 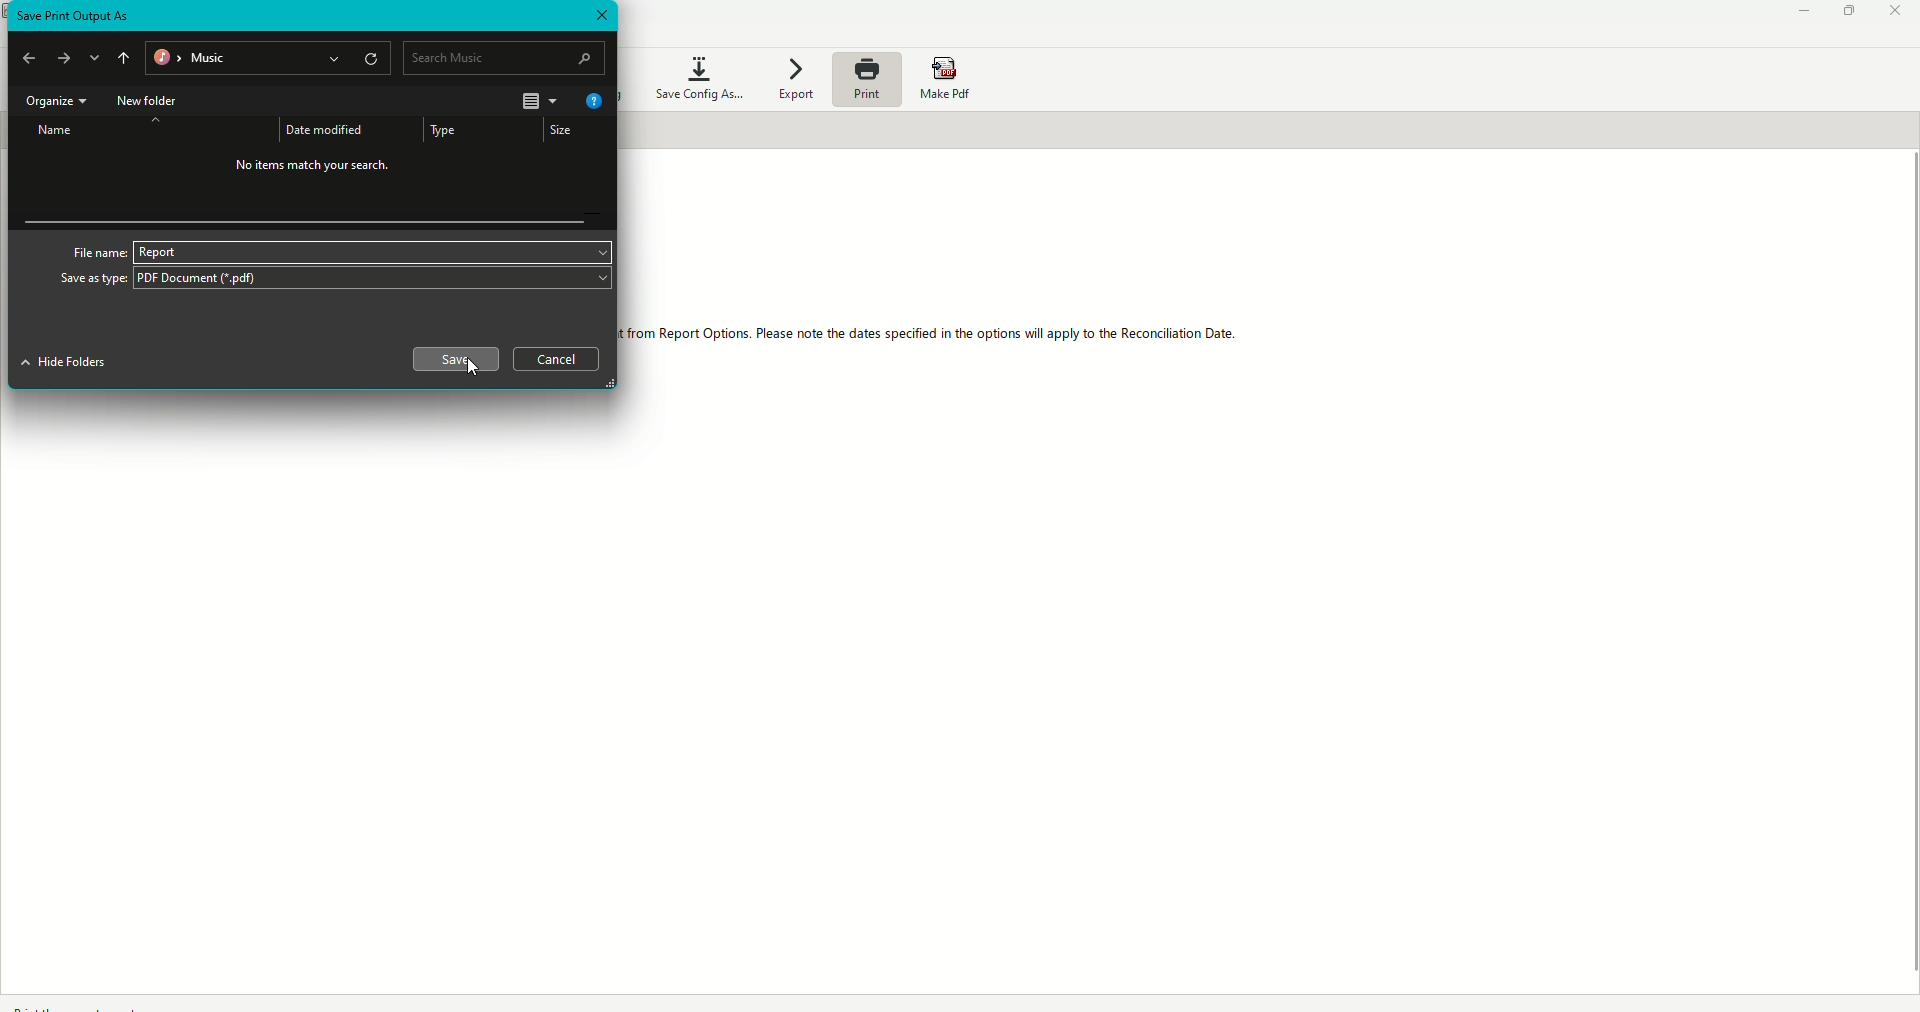 I want to click on recent, so click(x=97, y=56).